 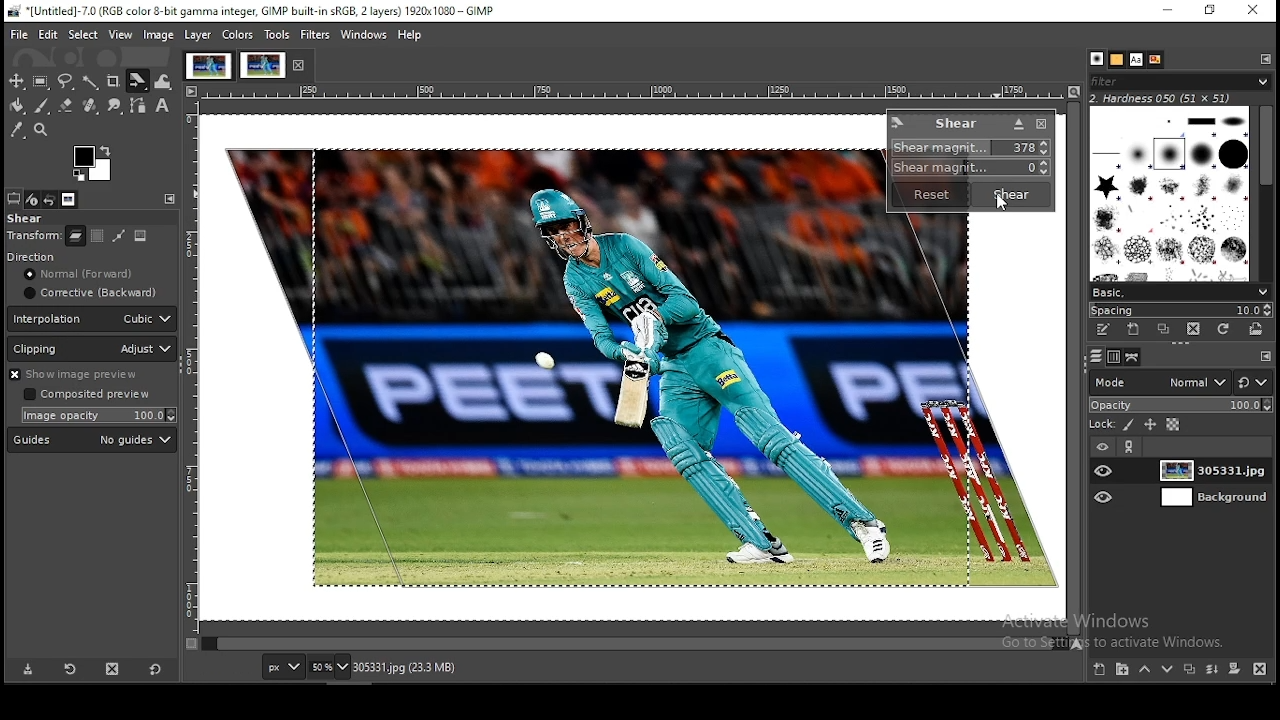 What do you see at coordinates (1265, 191) in the screenshot?
I see `scroll bar` at bounding box center [1265, 191].